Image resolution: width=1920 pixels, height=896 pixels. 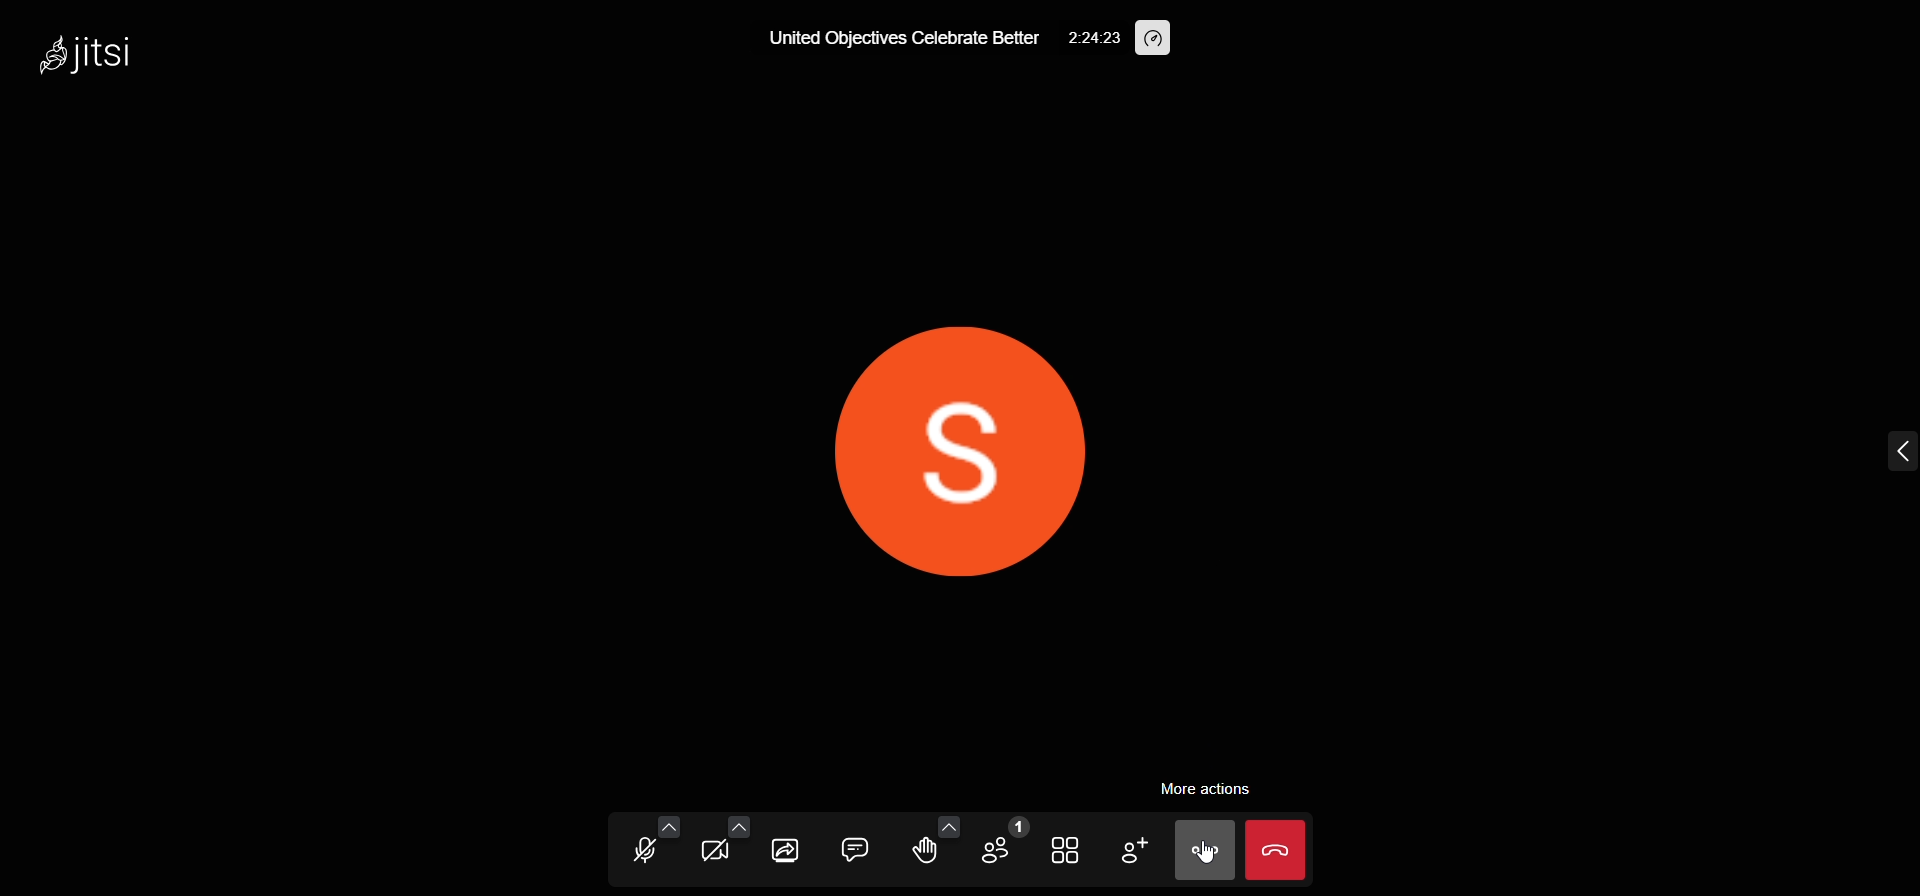 I want to click on video, so click(x=714, y=856).